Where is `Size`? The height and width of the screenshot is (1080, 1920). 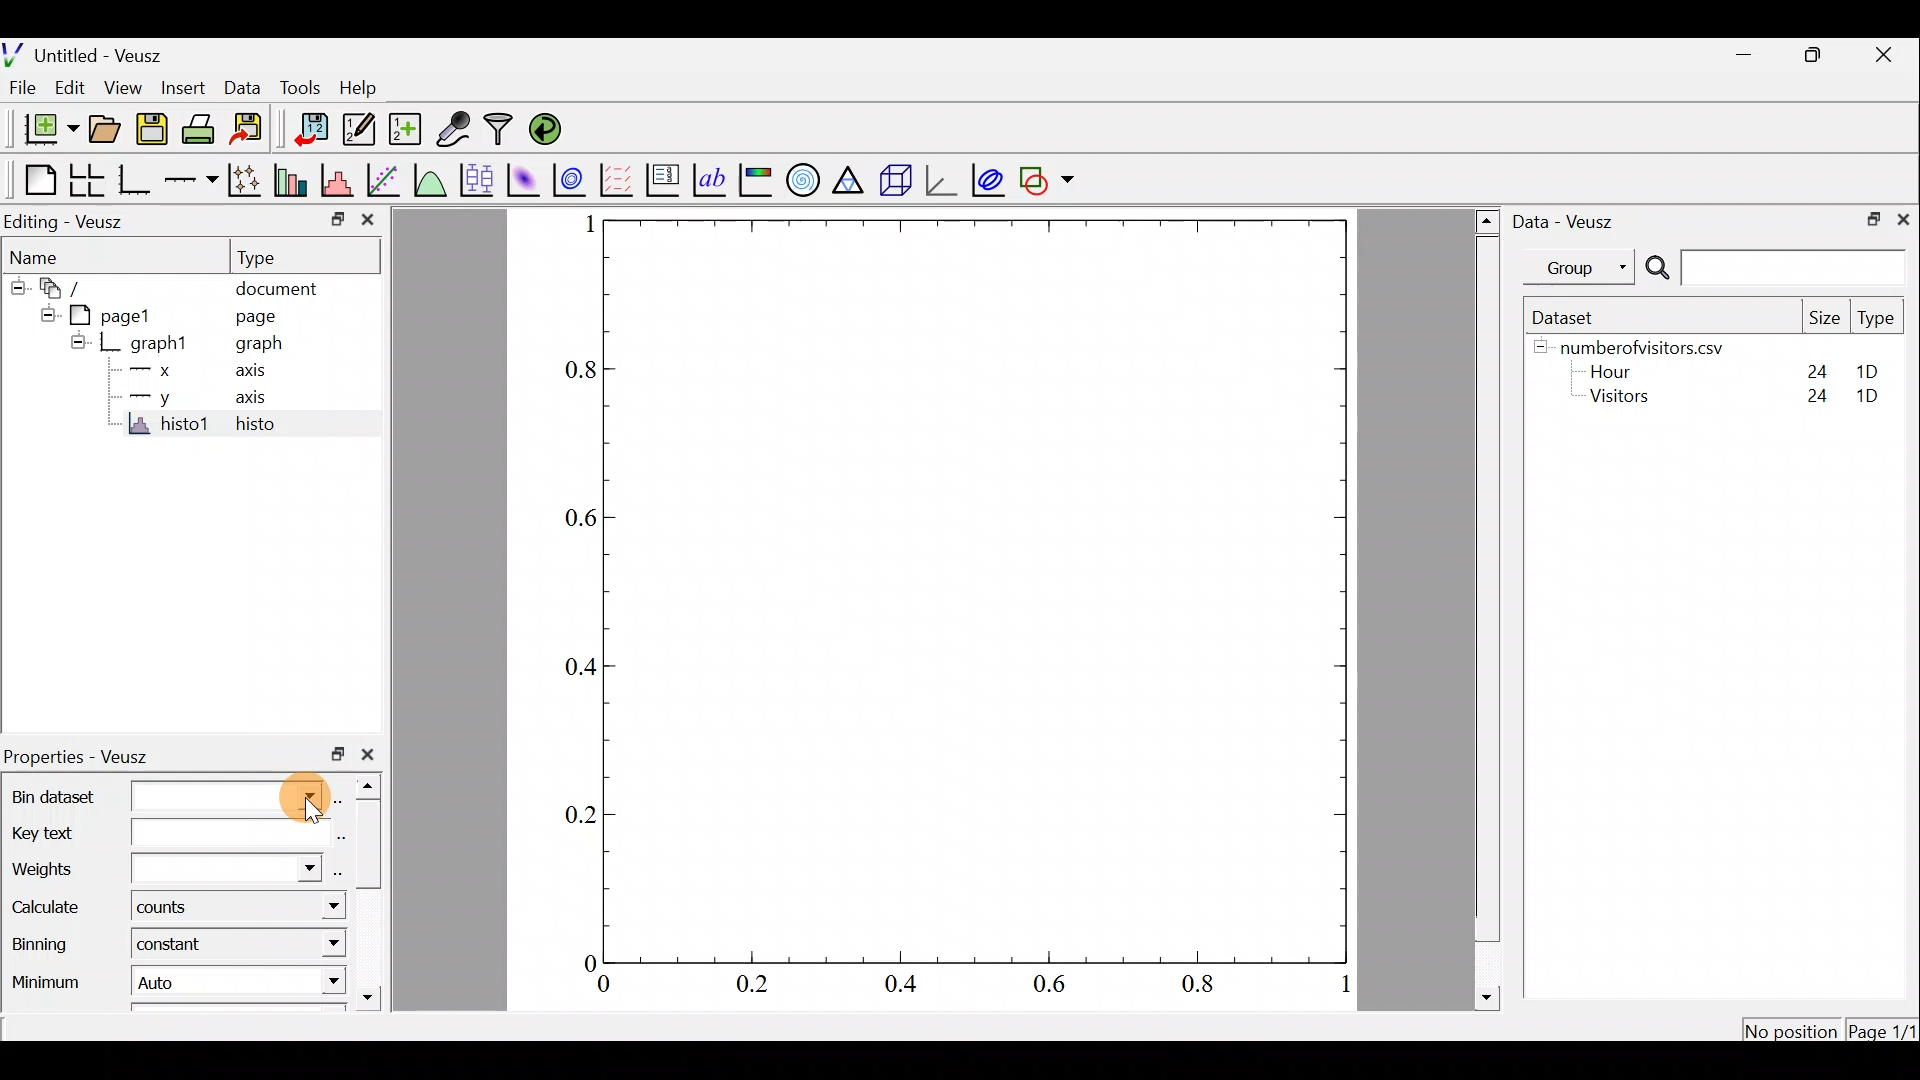 Size is located at coordinates (1826, 319).